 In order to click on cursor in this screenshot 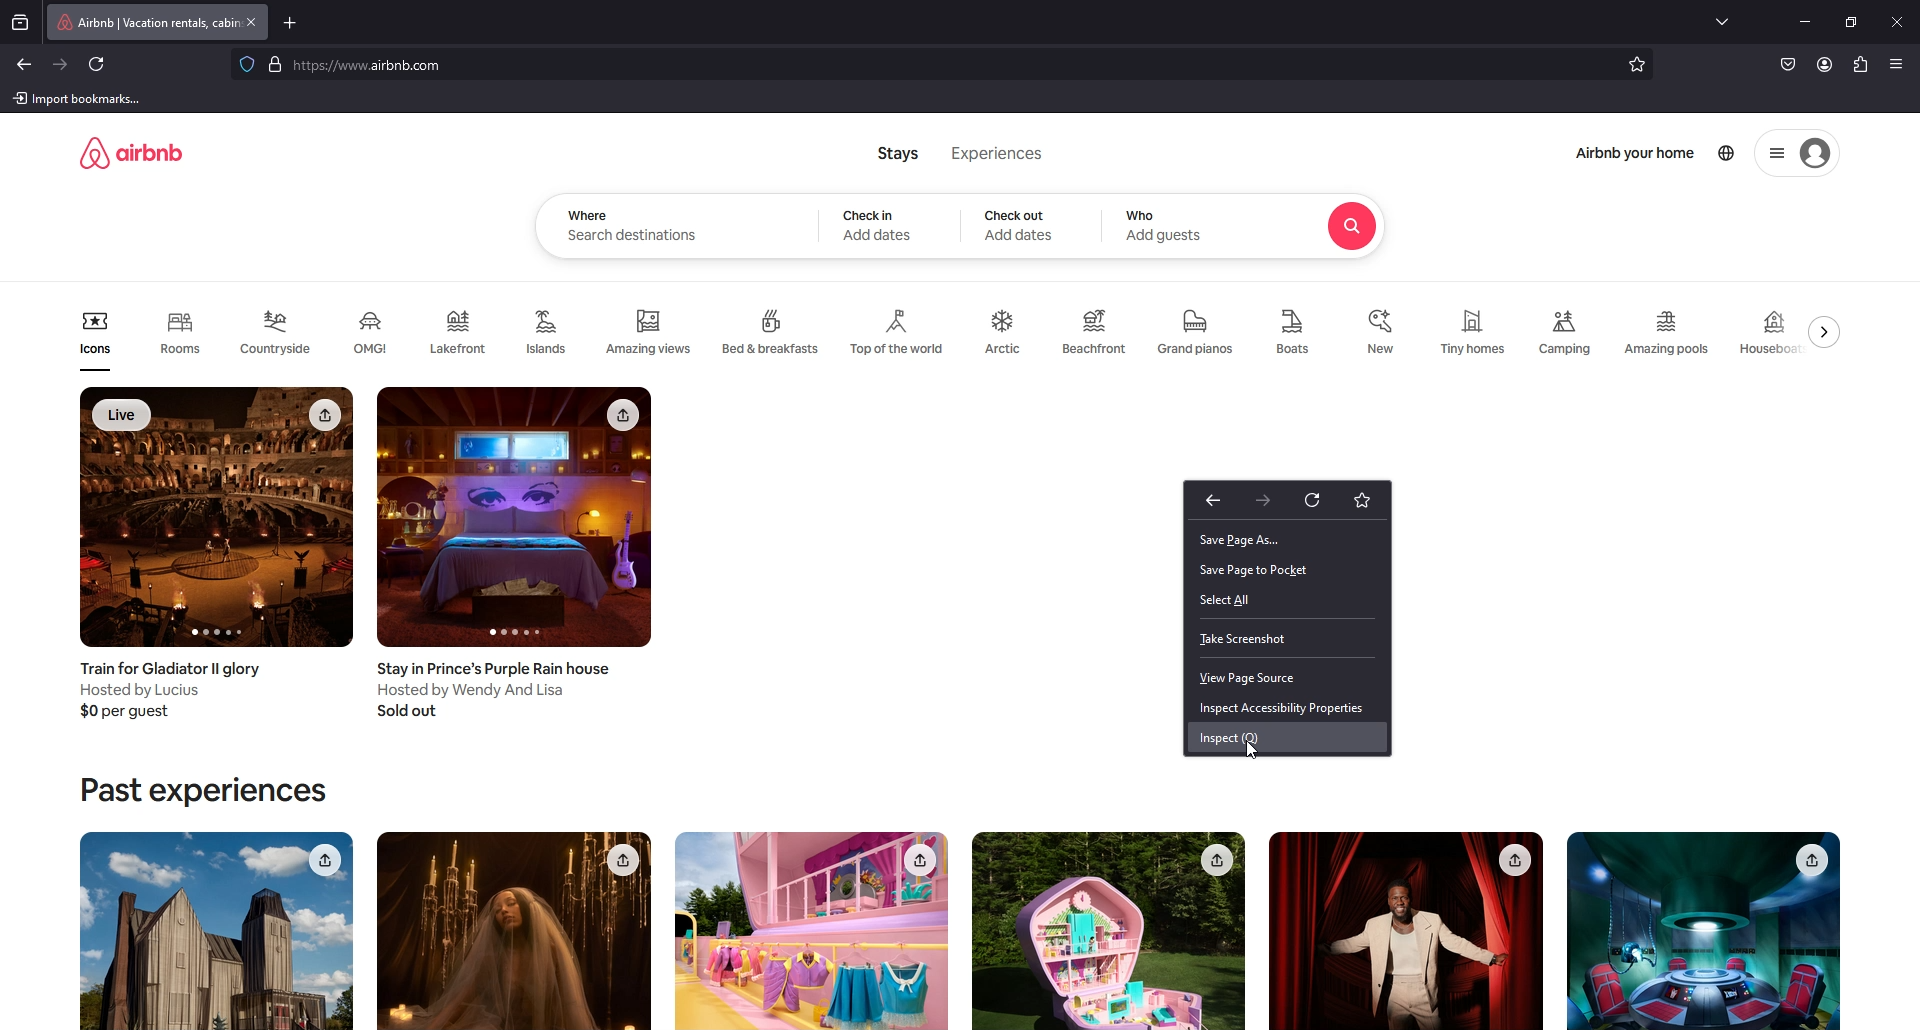, I will do `click(1257, 751)`.